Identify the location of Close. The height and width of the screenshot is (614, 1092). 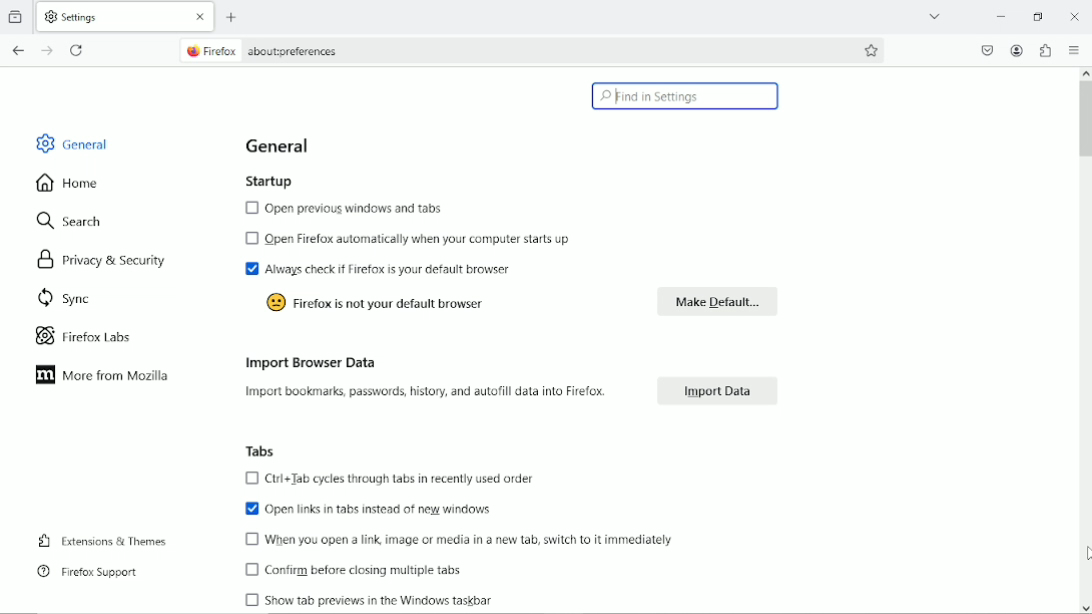
(1075, 16).